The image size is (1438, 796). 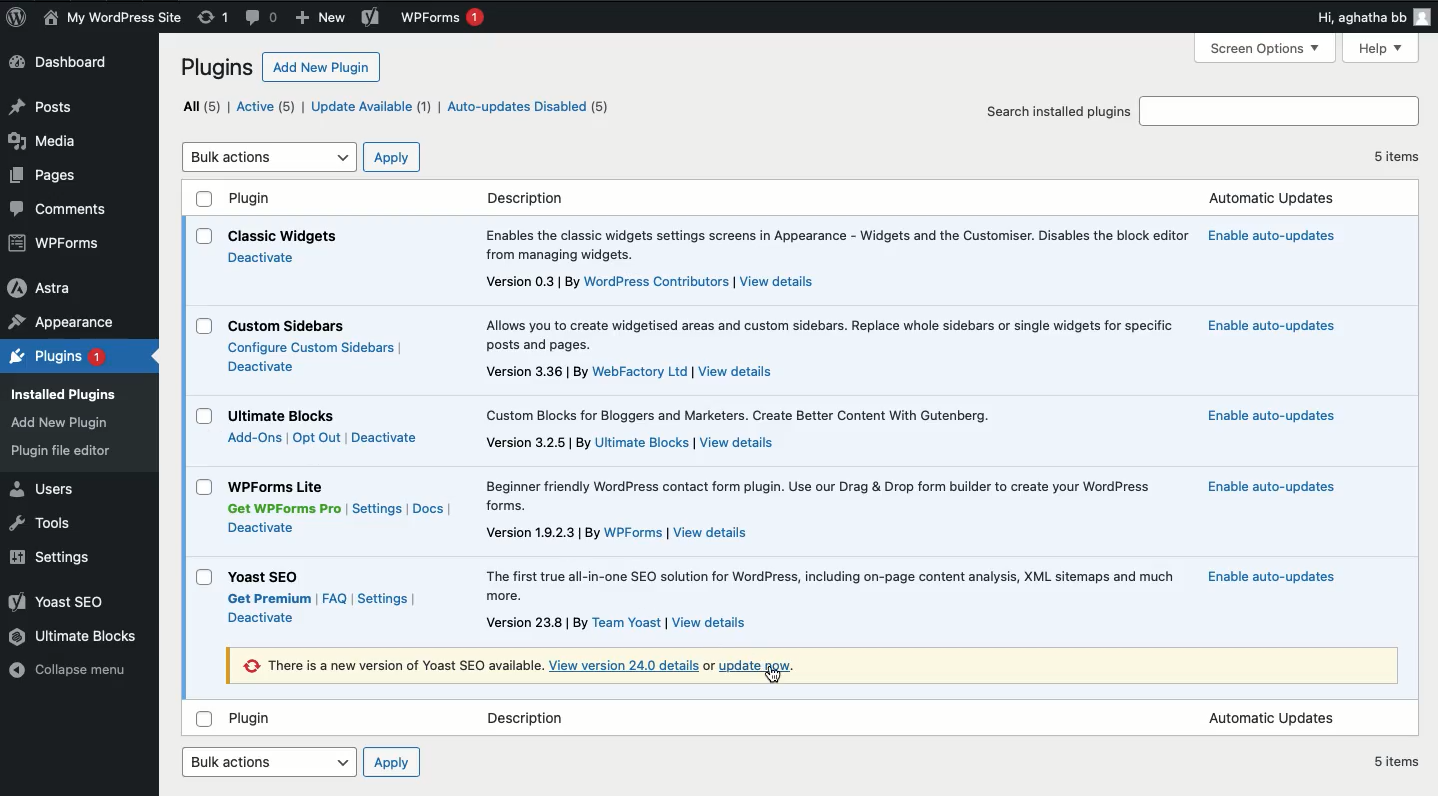 I want to click on Description, so click(x=835, y=246).